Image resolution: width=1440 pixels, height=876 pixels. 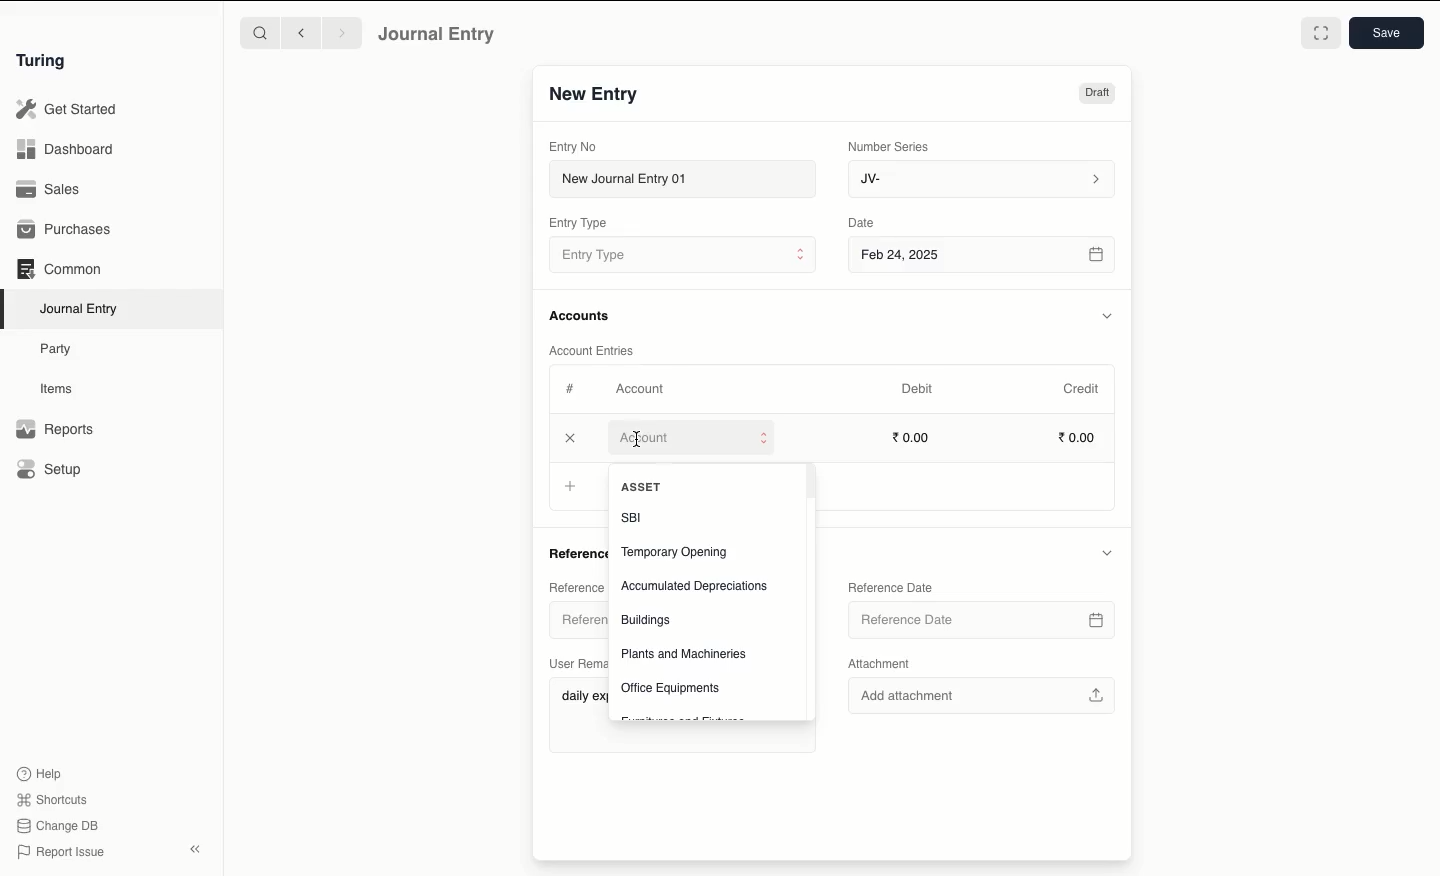 I want to click on Reference Date, so click(x=984, y=615).